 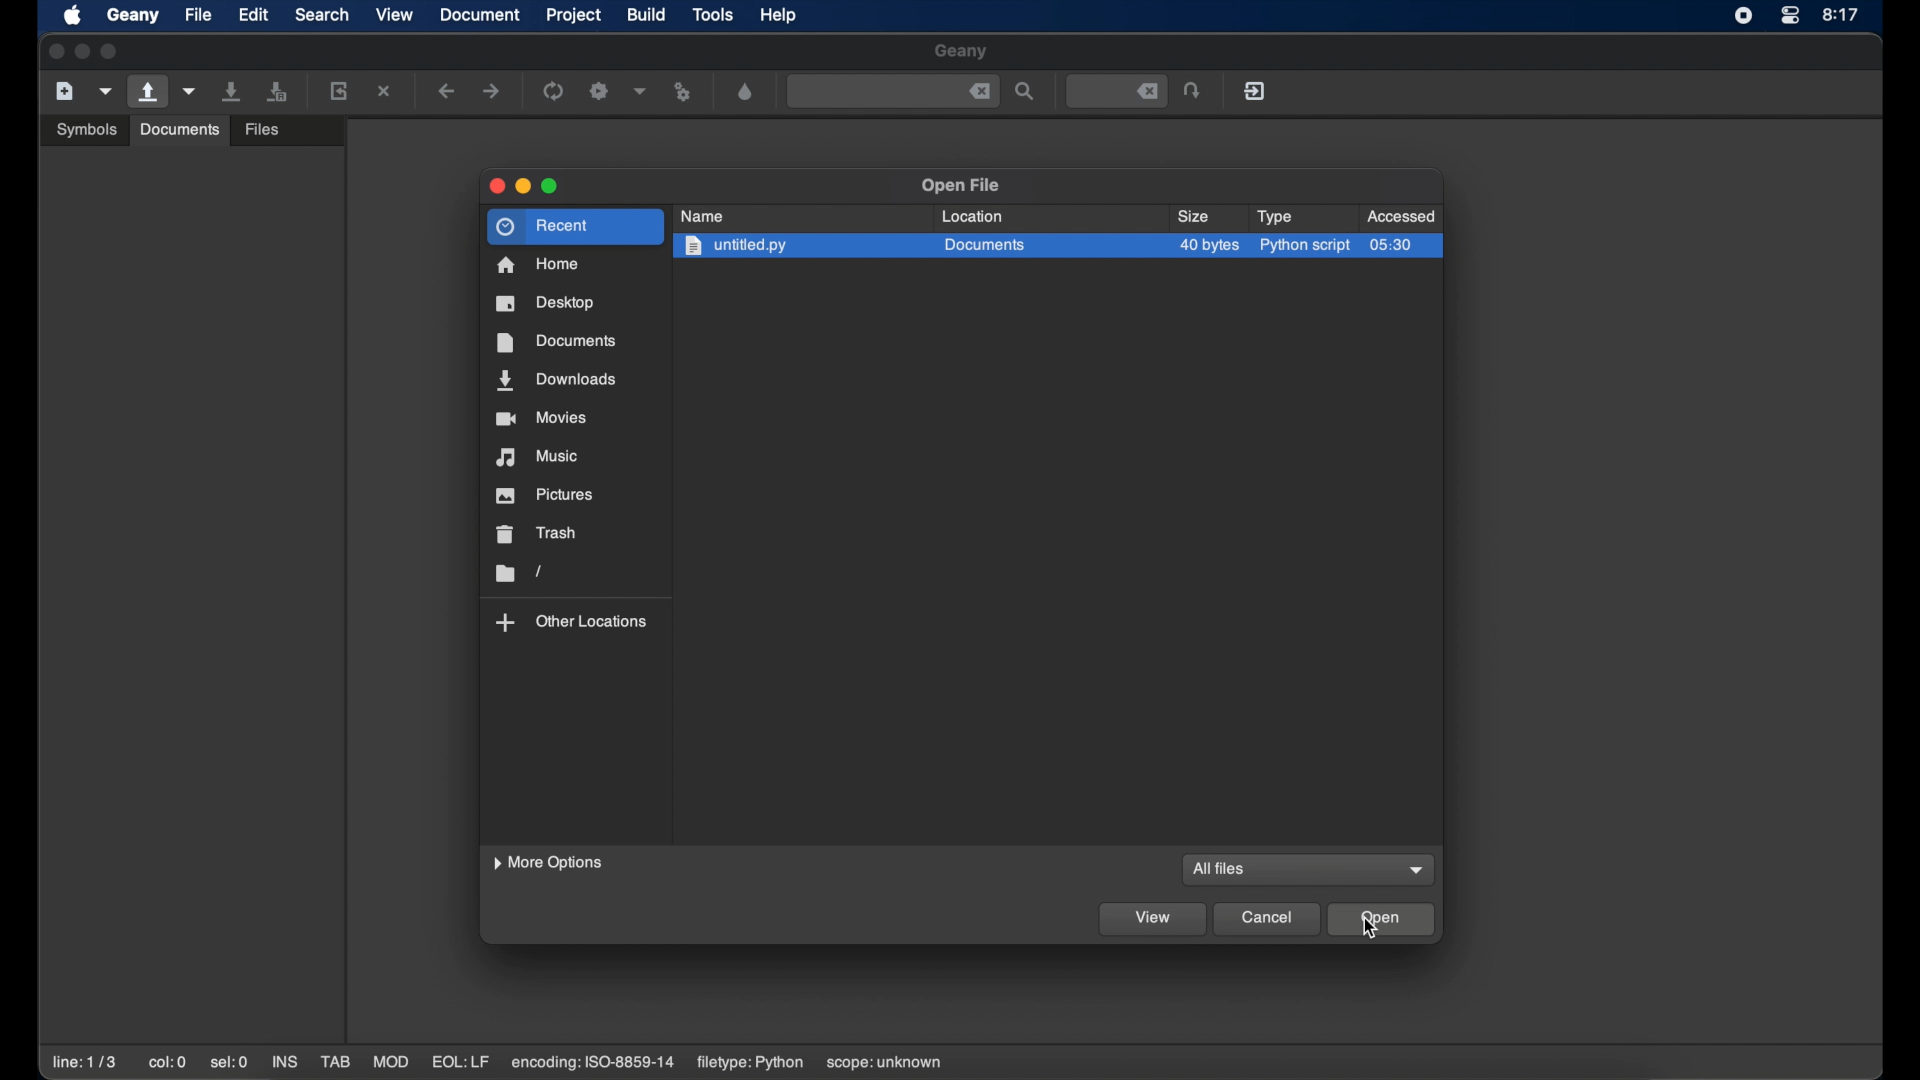 I want to click on jump to entered line number, so click(x=1118, y=91).